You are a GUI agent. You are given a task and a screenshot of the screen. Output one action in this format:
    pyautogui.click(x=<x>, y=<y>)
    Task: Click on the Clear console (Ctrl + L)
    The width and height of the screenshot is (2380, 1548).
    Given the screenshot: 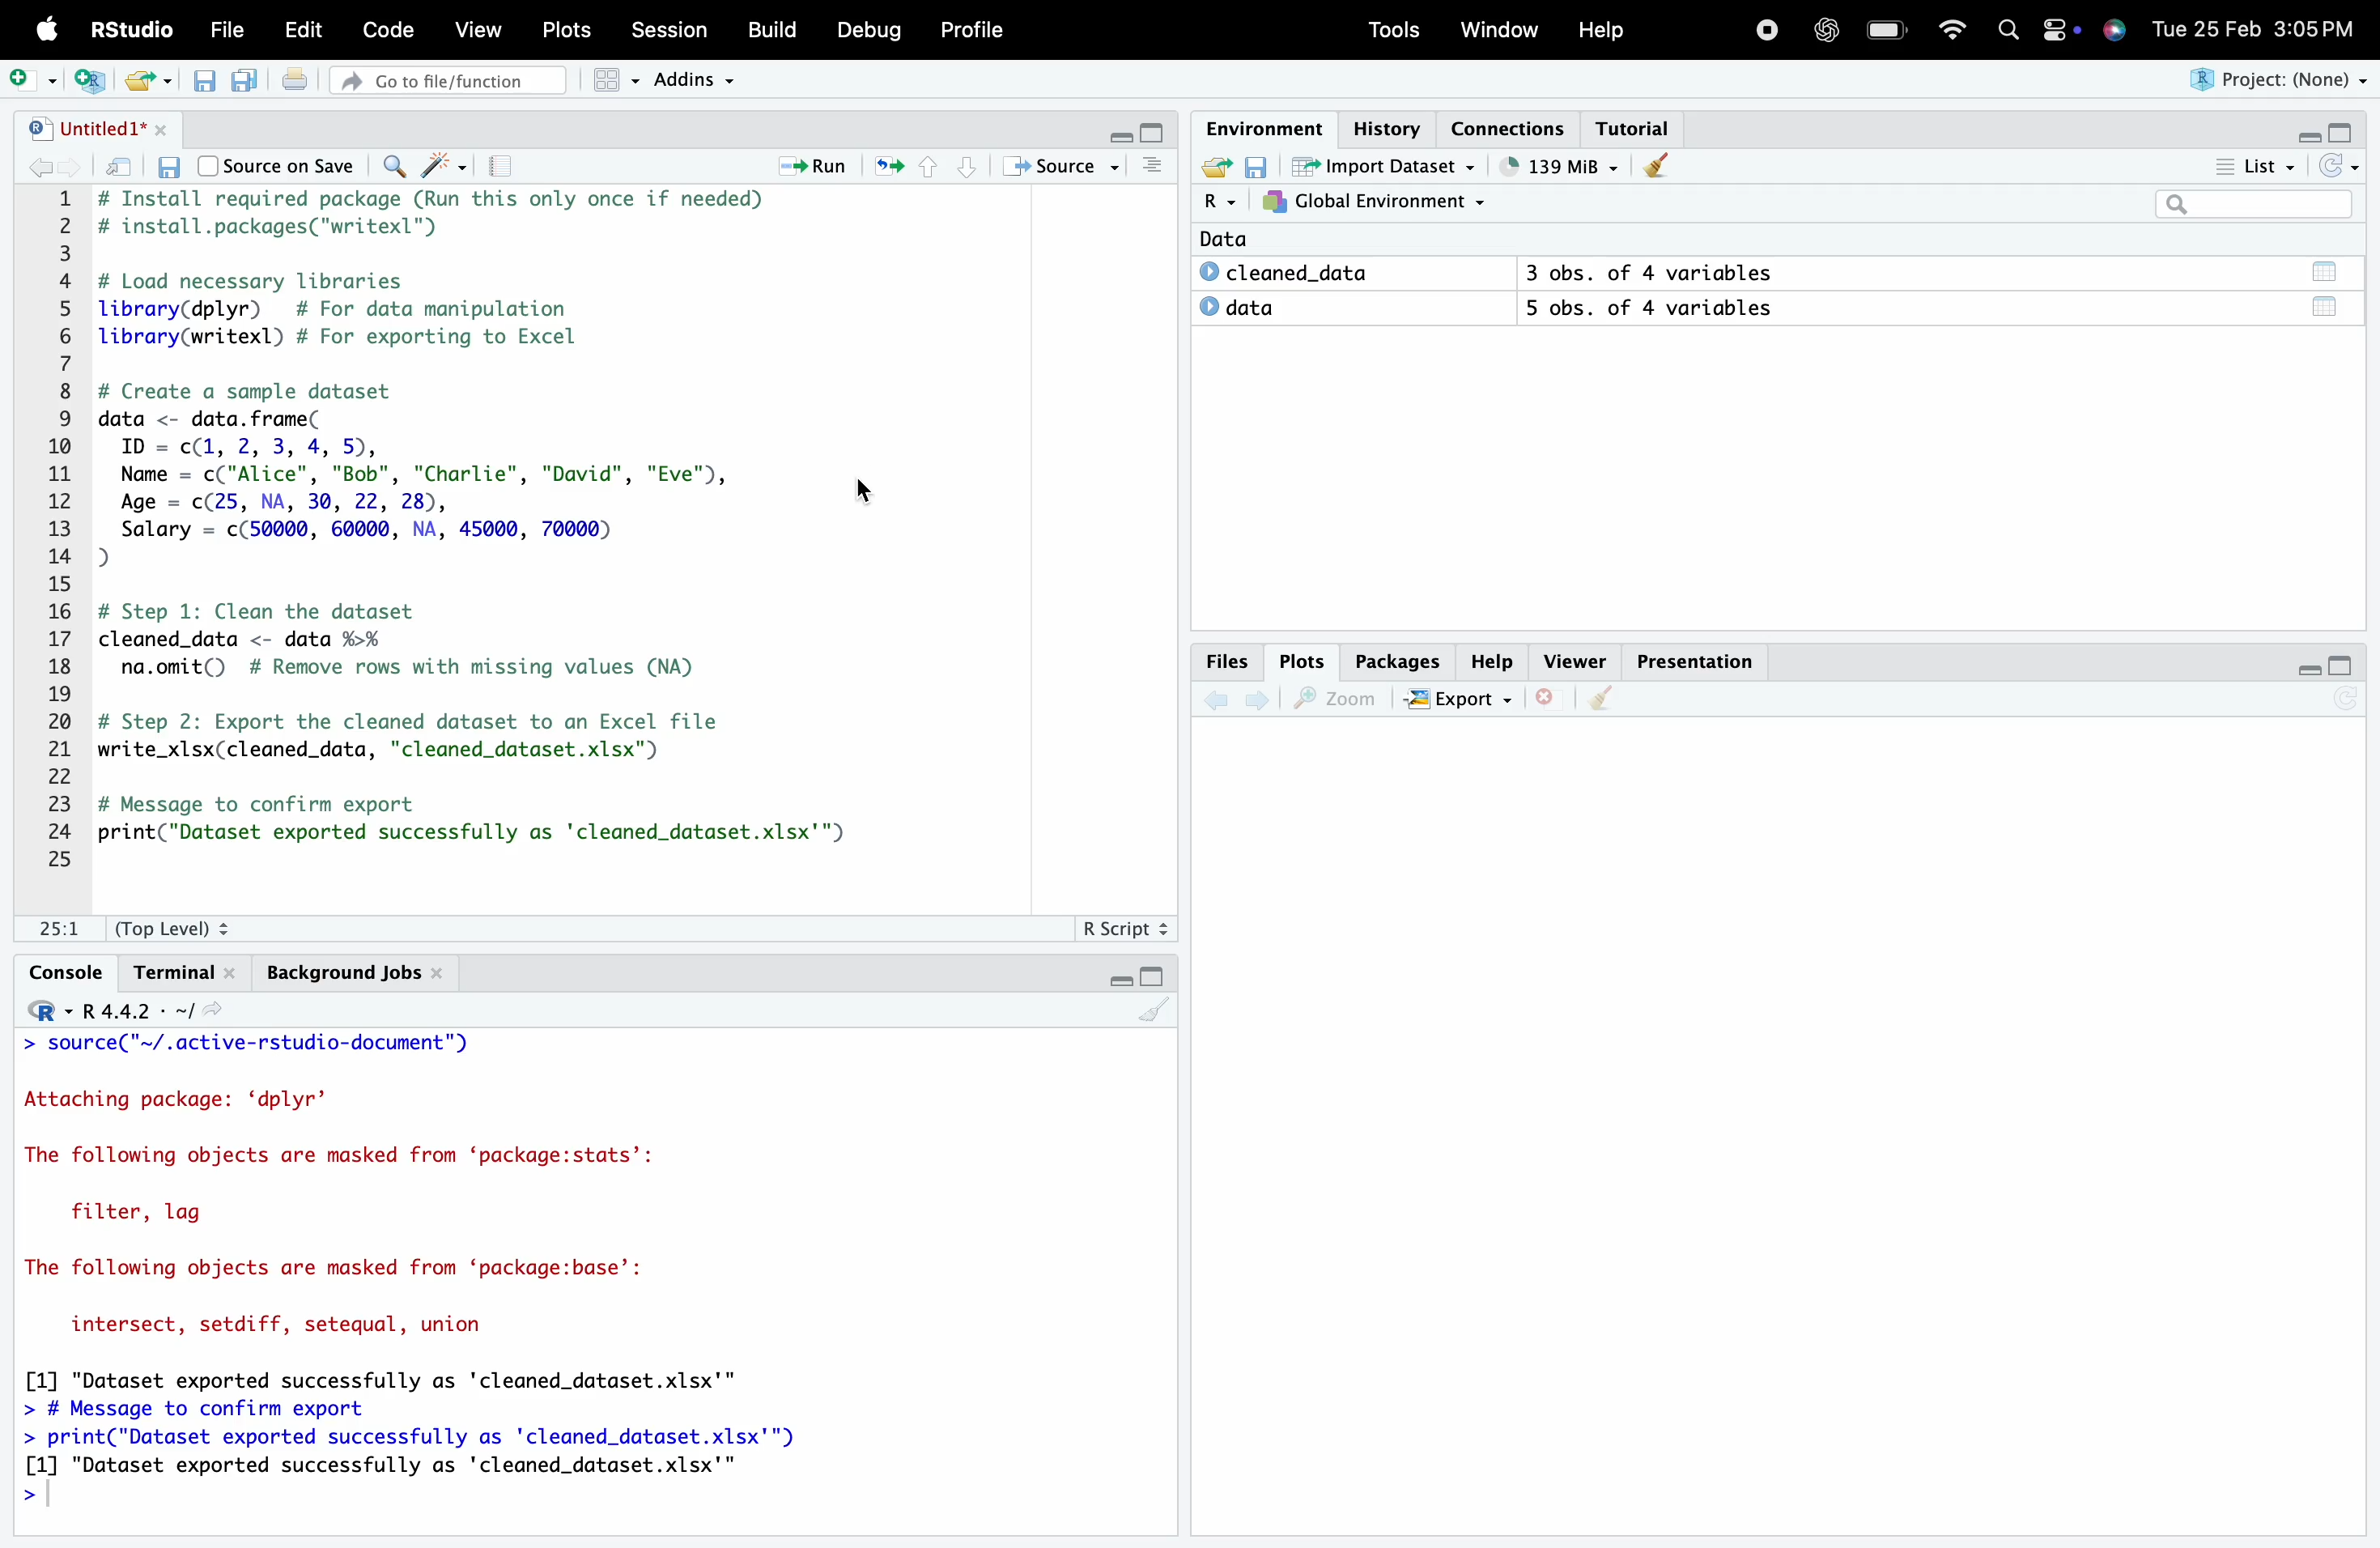 What is the action you would take?
    pyautogui.click(x=1653, y=169)
    